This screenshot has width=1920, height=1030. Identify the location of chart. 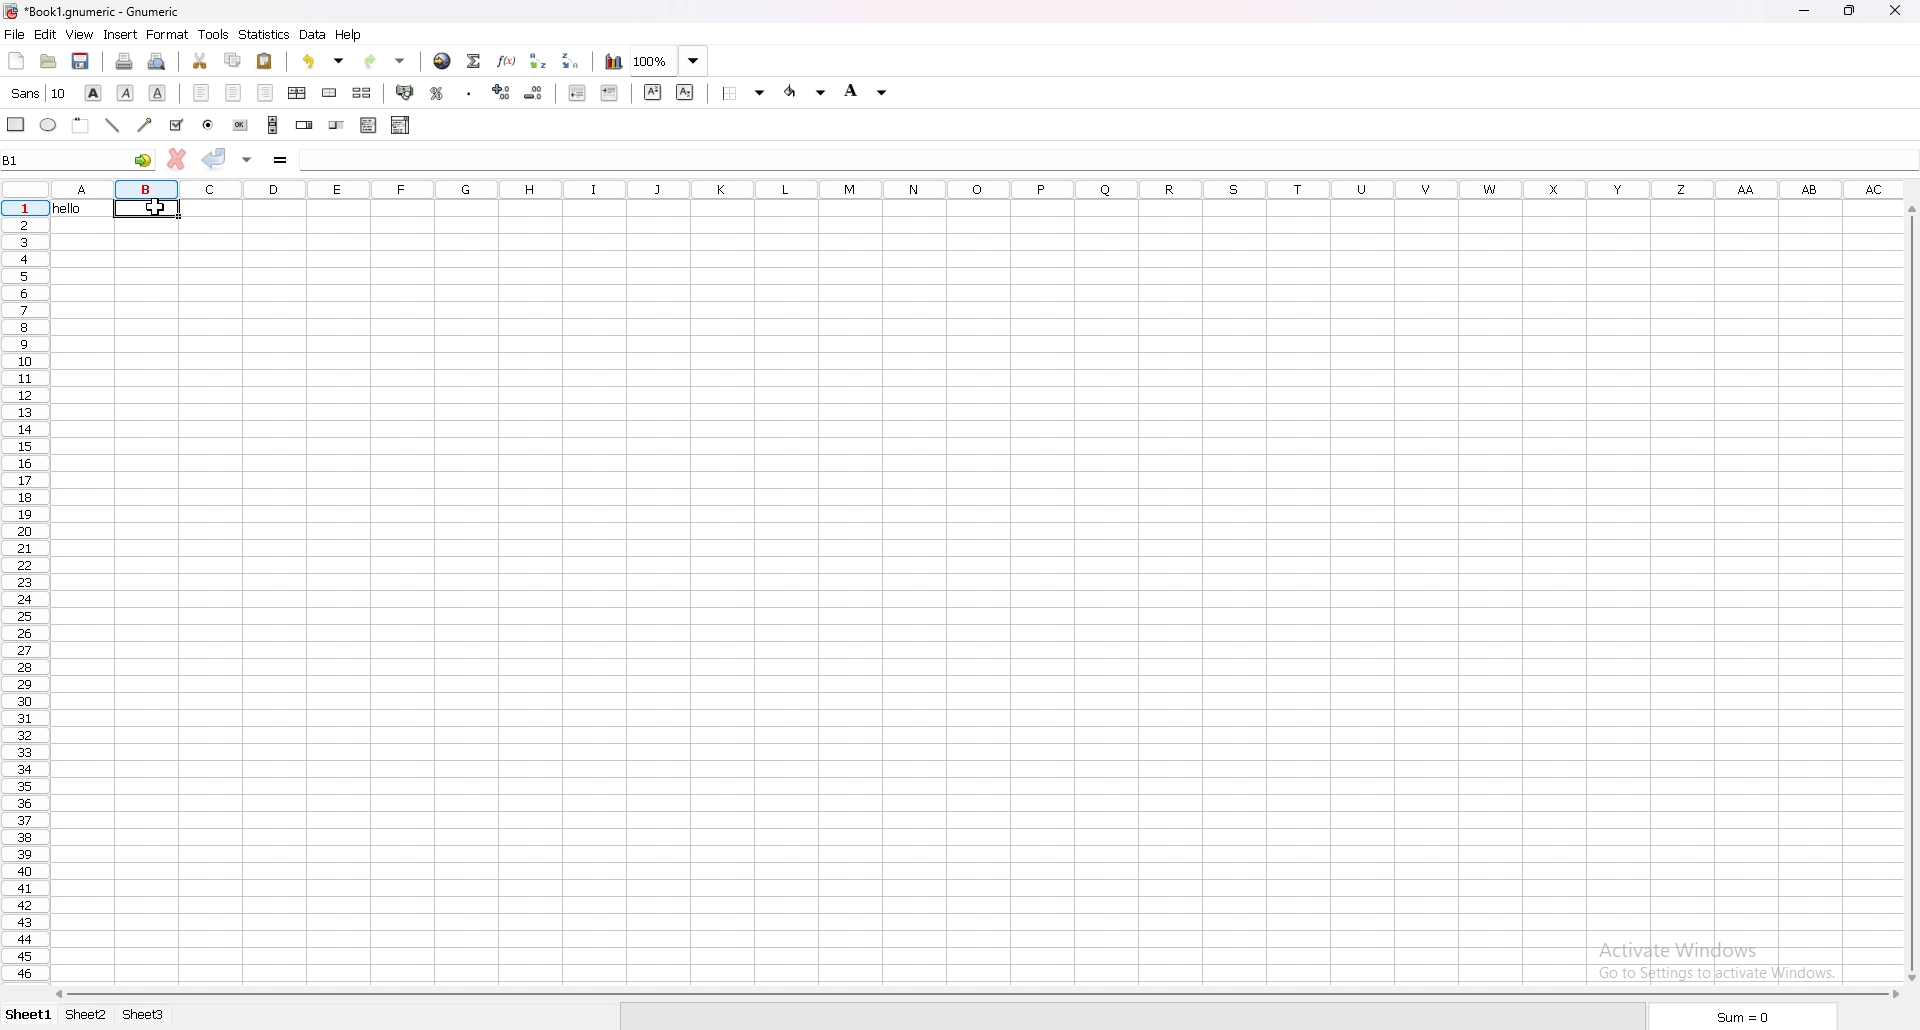
(612, 62).